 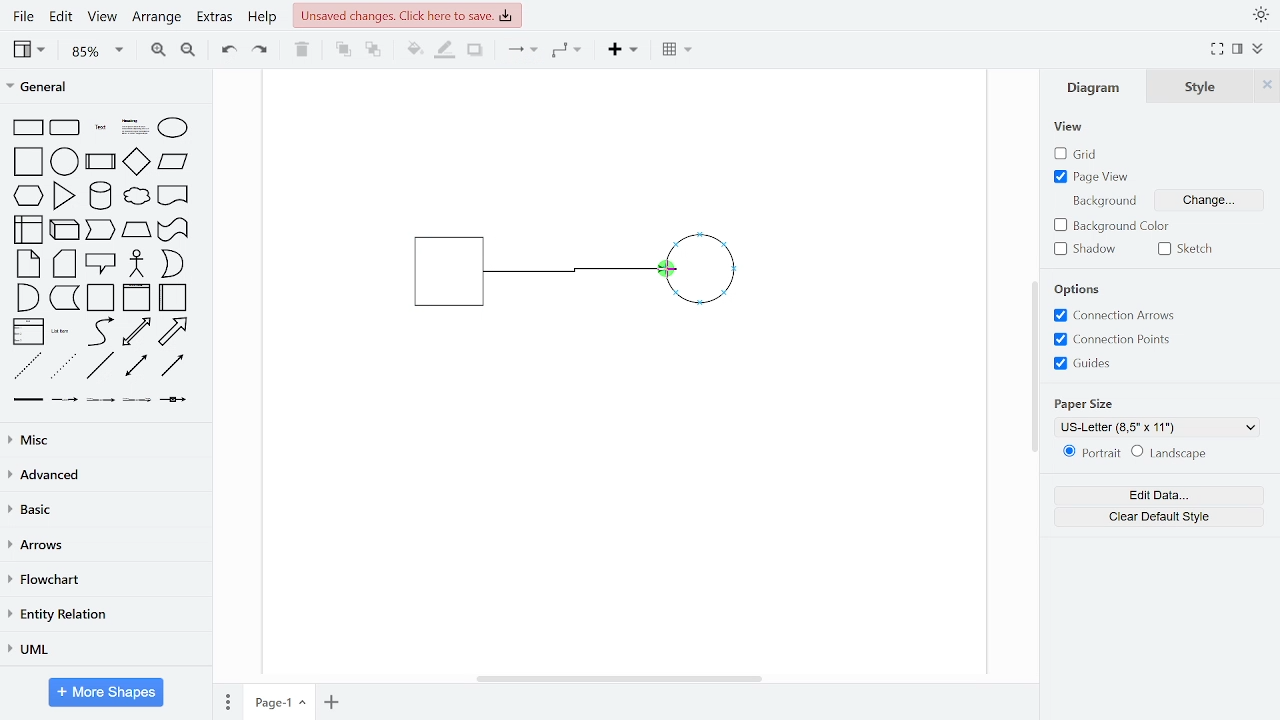 What do you see at coordinates (104, 509) in the screenshot?
I see `basic` at bounding box center [104, 509].